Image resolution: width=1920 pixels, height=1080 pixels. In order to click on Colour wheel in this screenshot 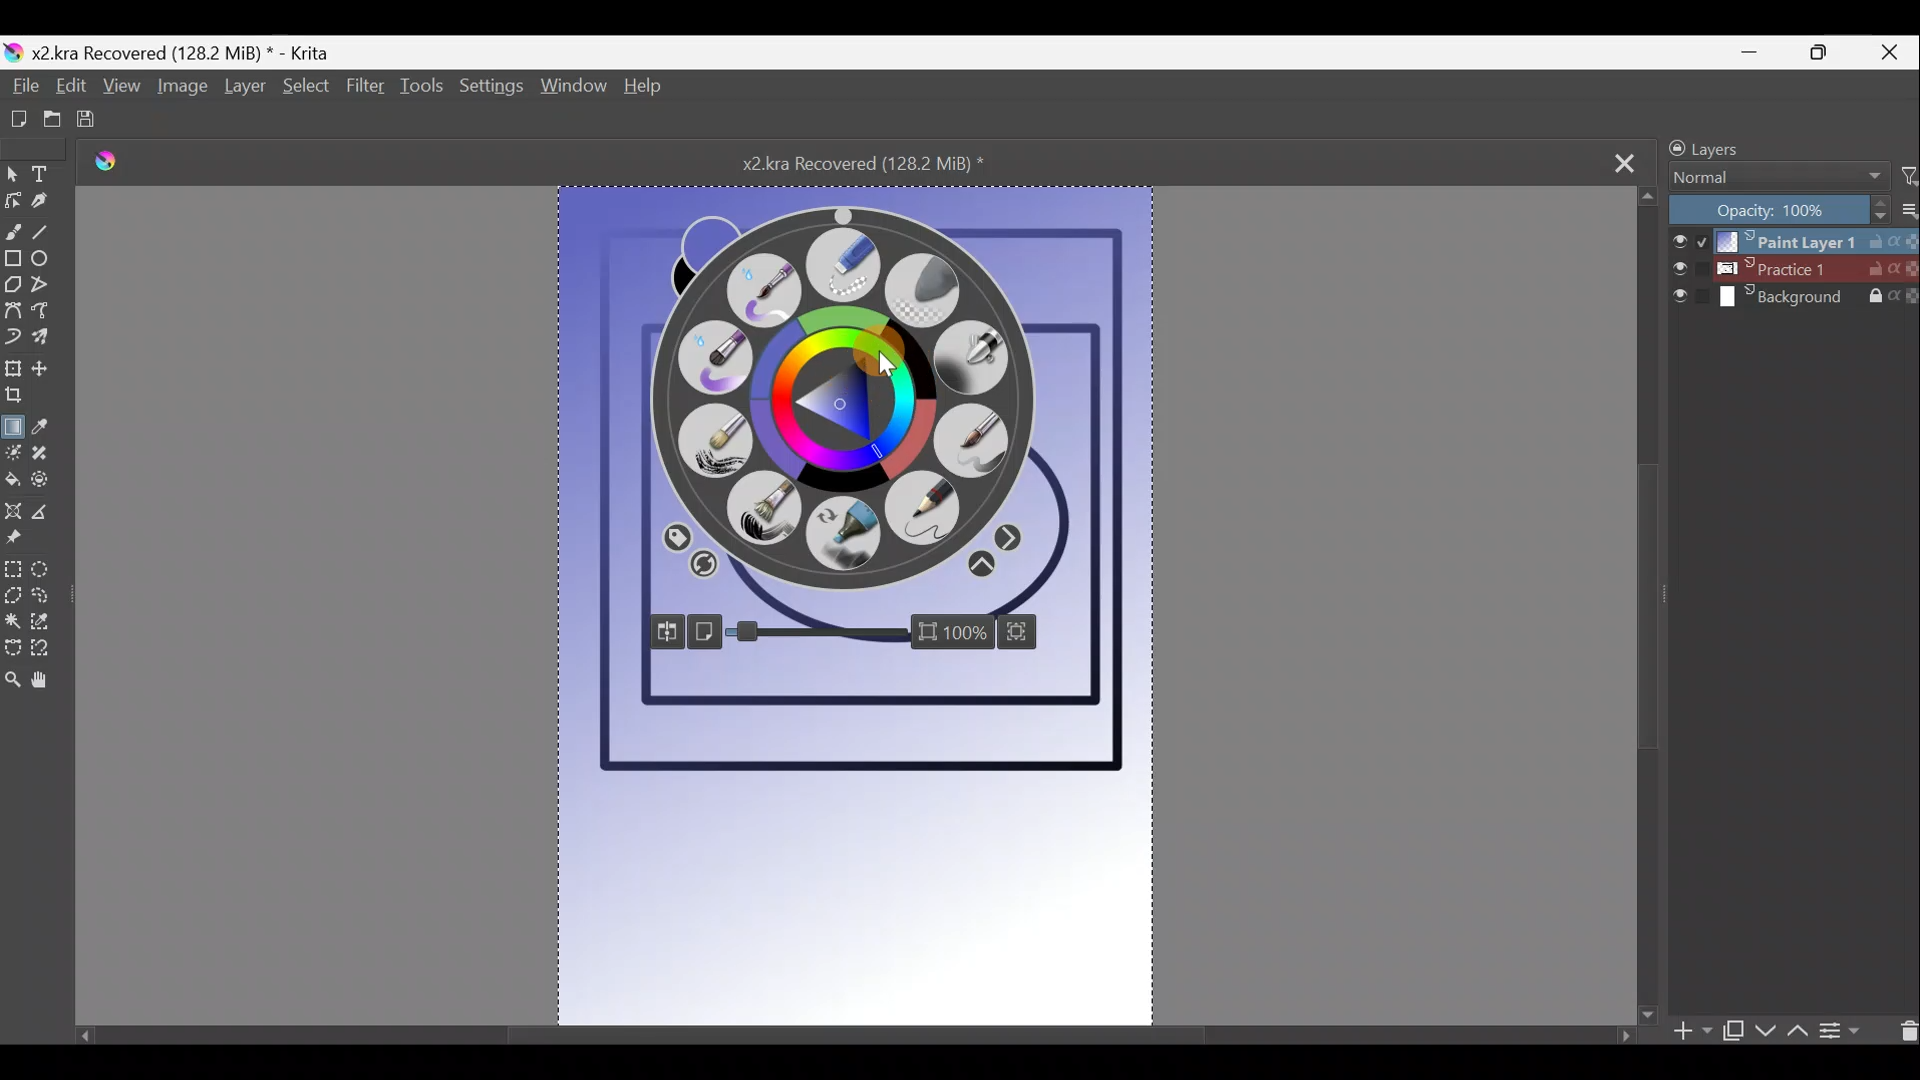, I will do `click(796, 399)`.